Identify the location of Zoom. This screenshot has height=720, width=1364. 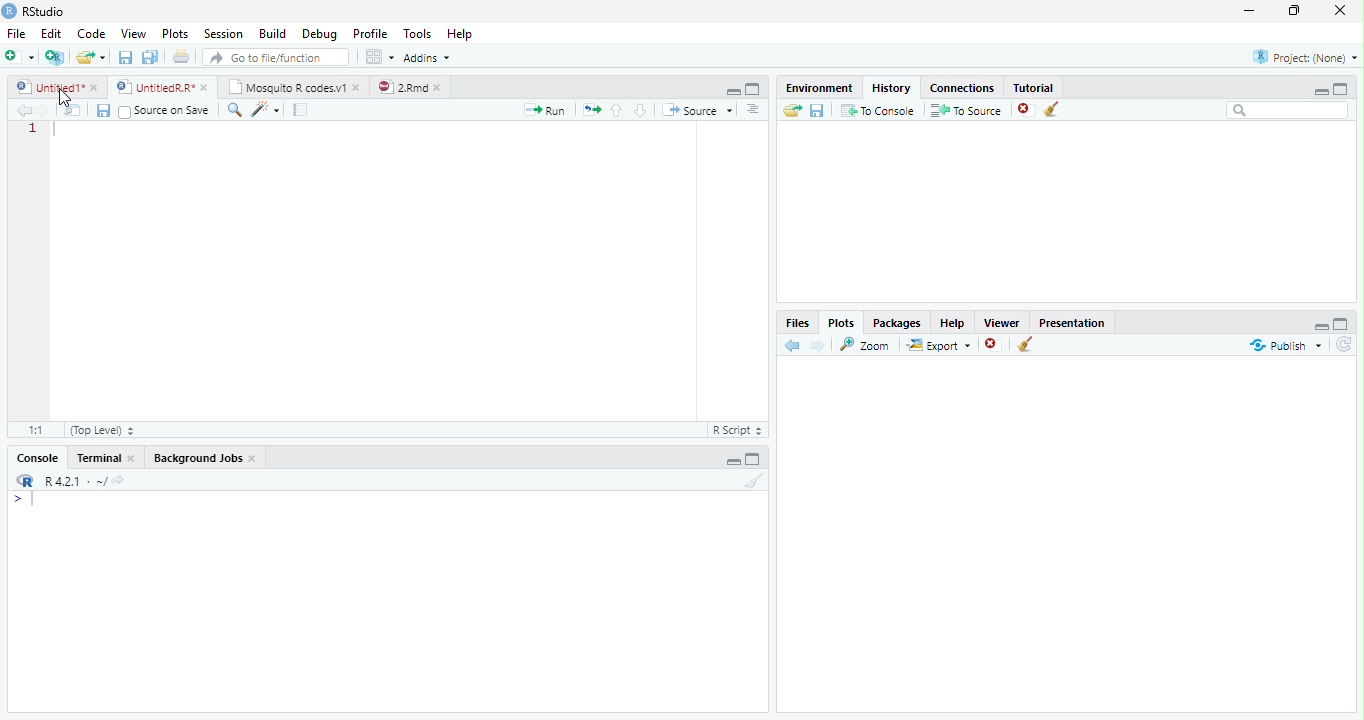
(866, 344).